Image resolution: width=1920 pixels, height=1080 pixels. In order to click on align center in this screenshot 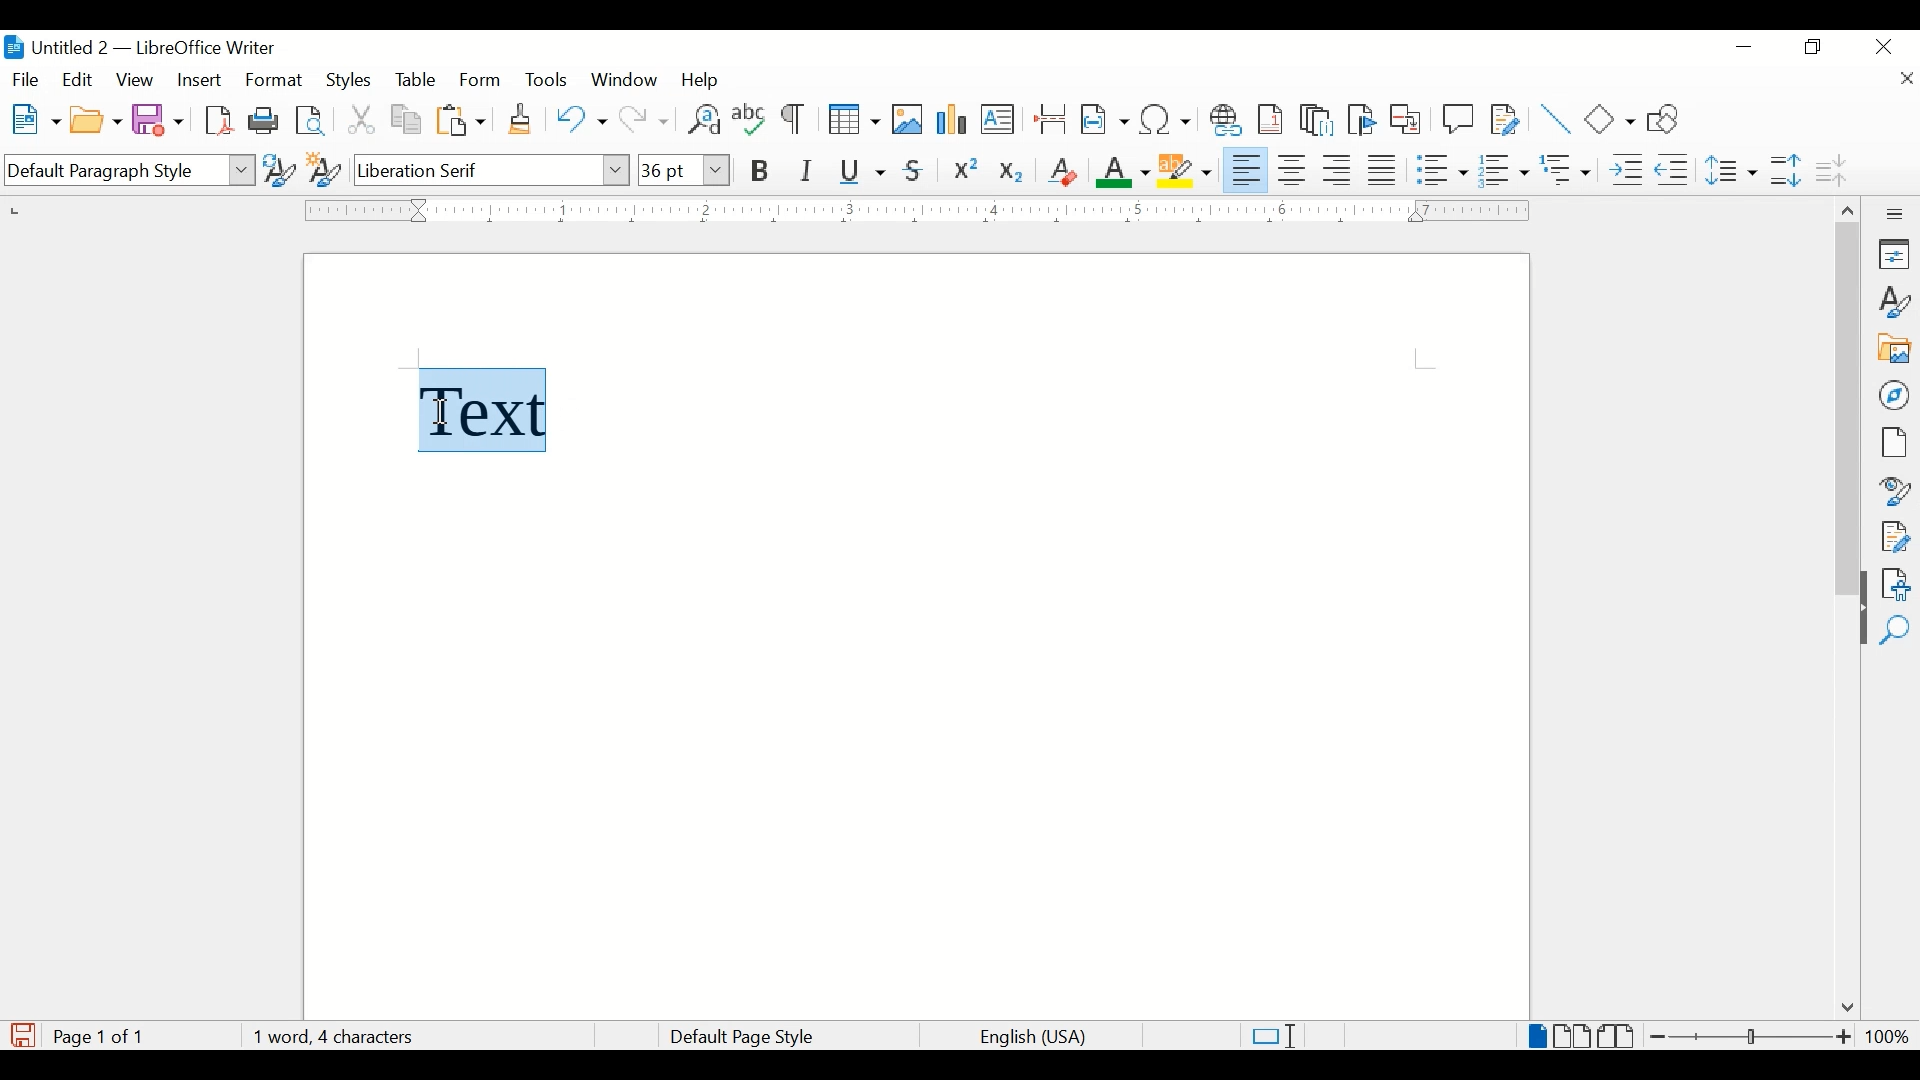, I will do `click(1295, 170)`.